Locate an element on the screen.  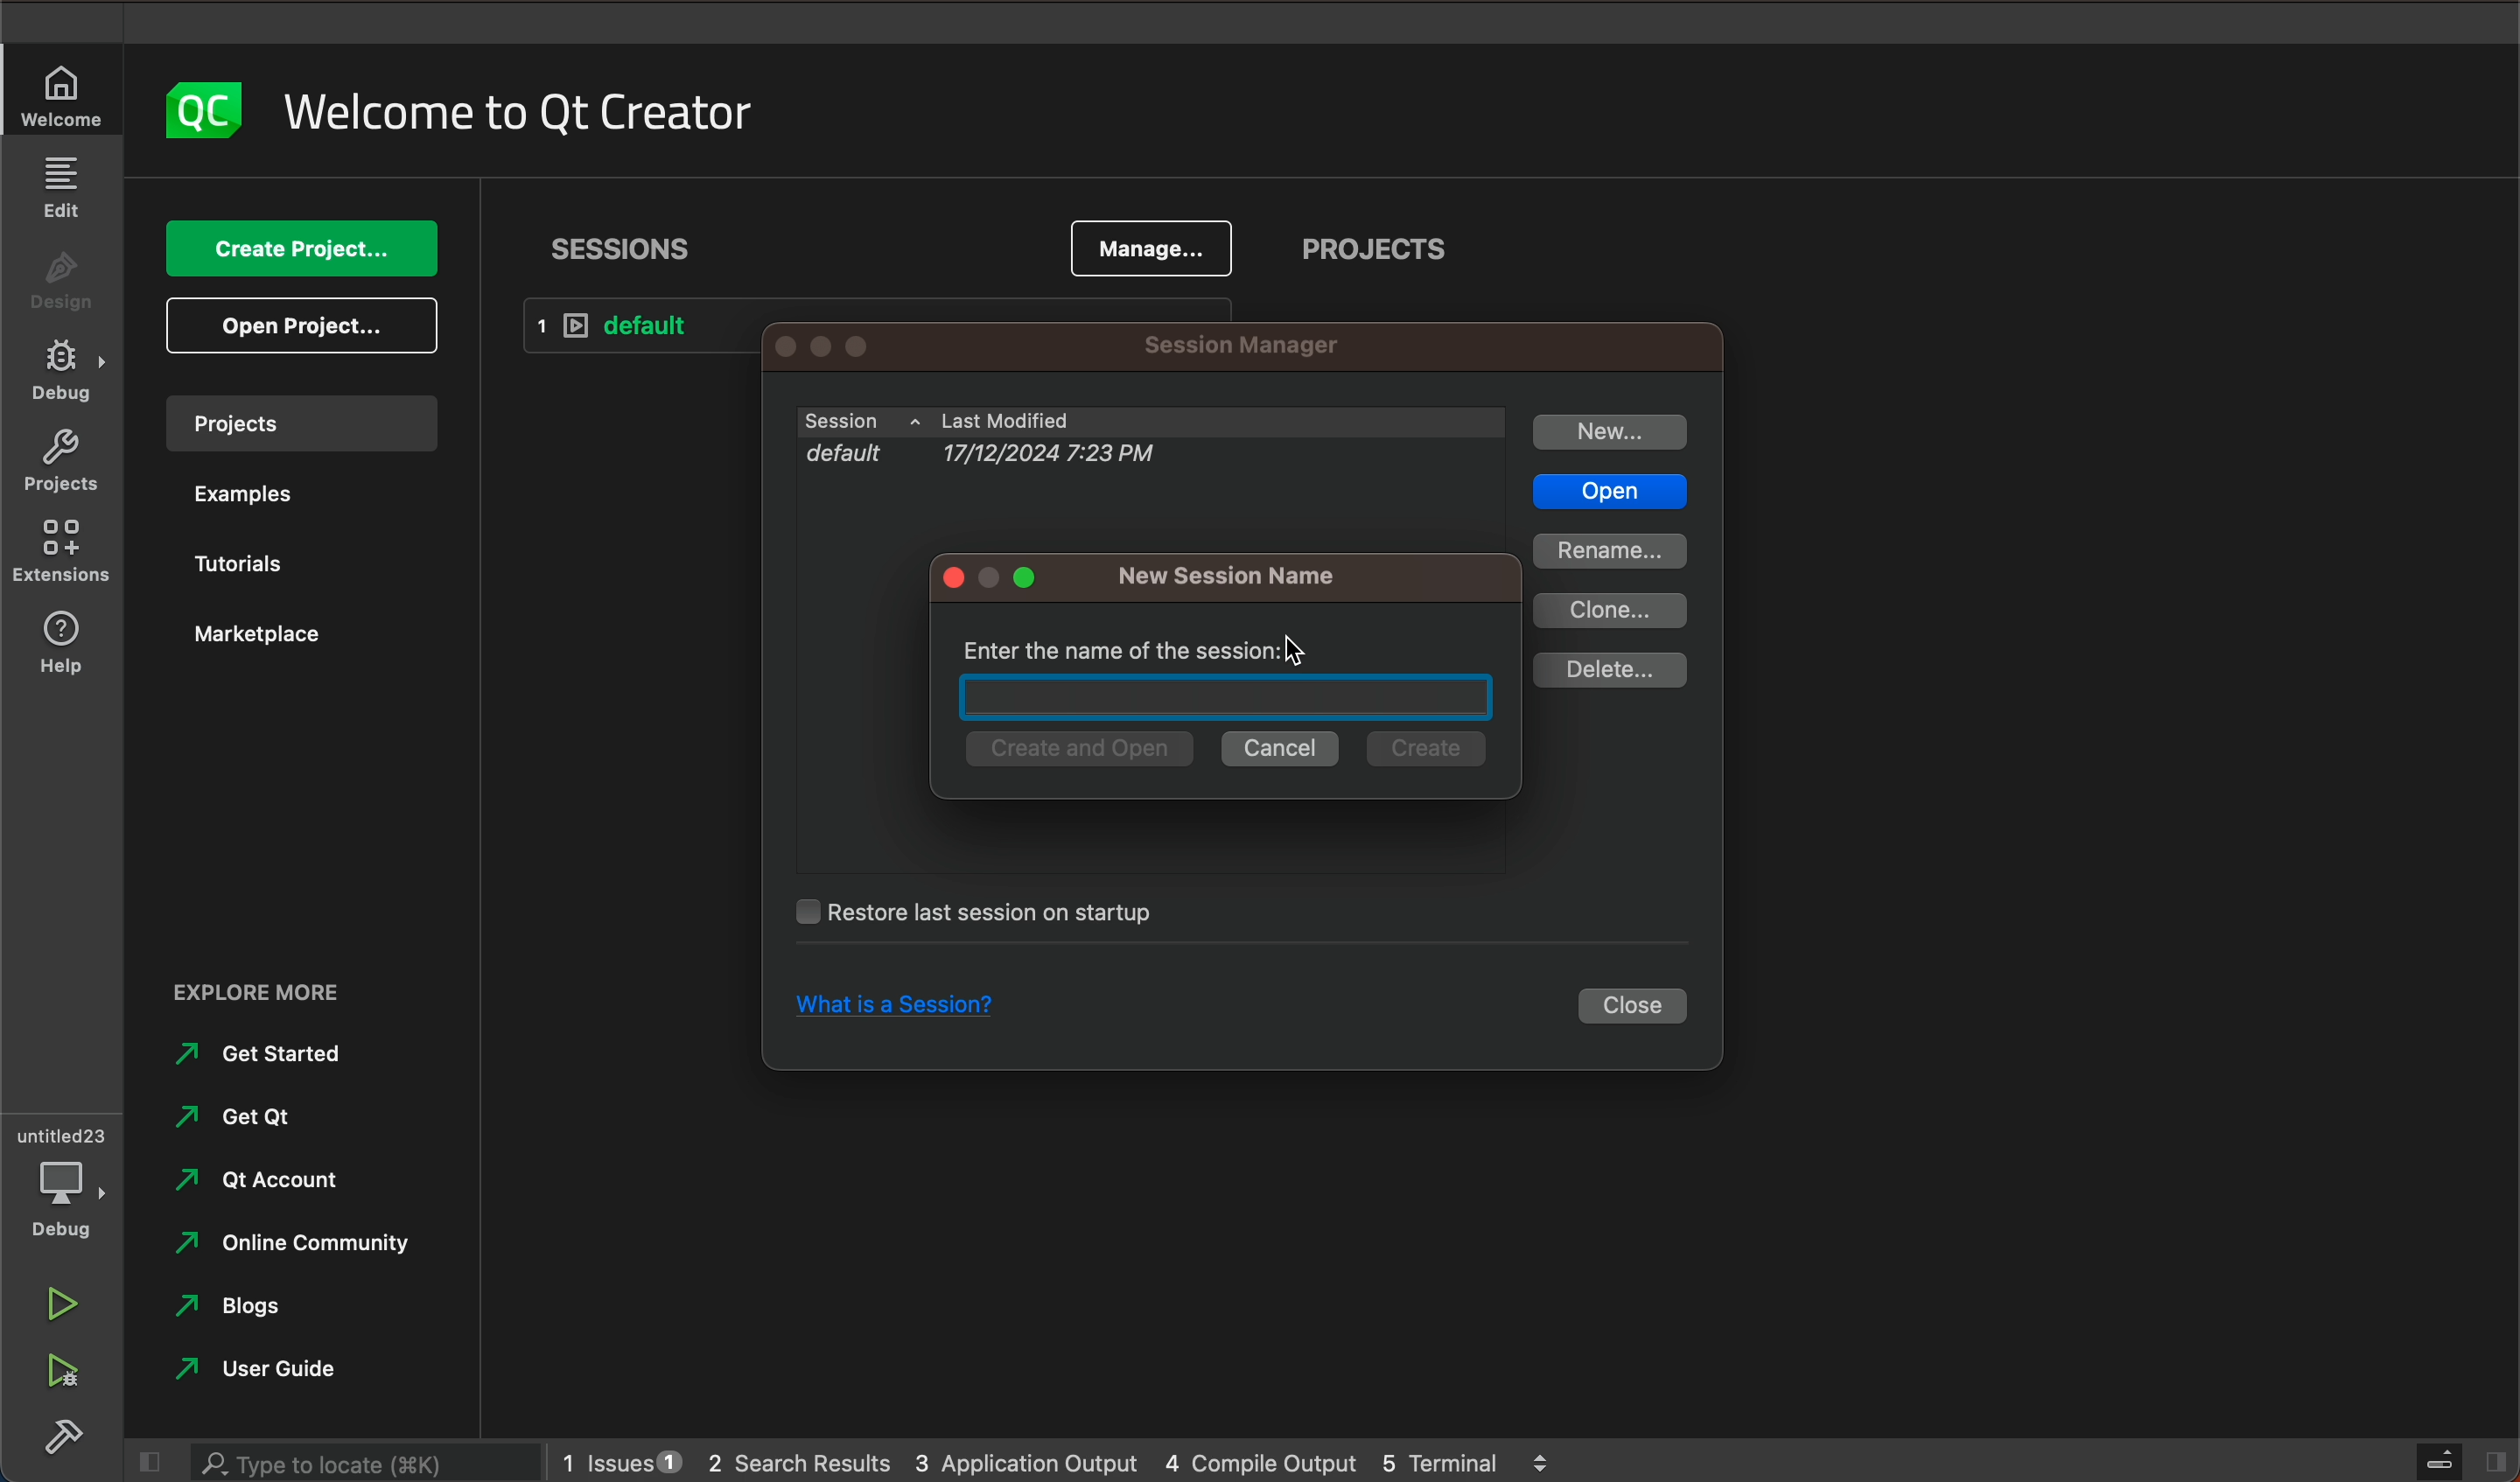
design is located at coordinates (64, 287).